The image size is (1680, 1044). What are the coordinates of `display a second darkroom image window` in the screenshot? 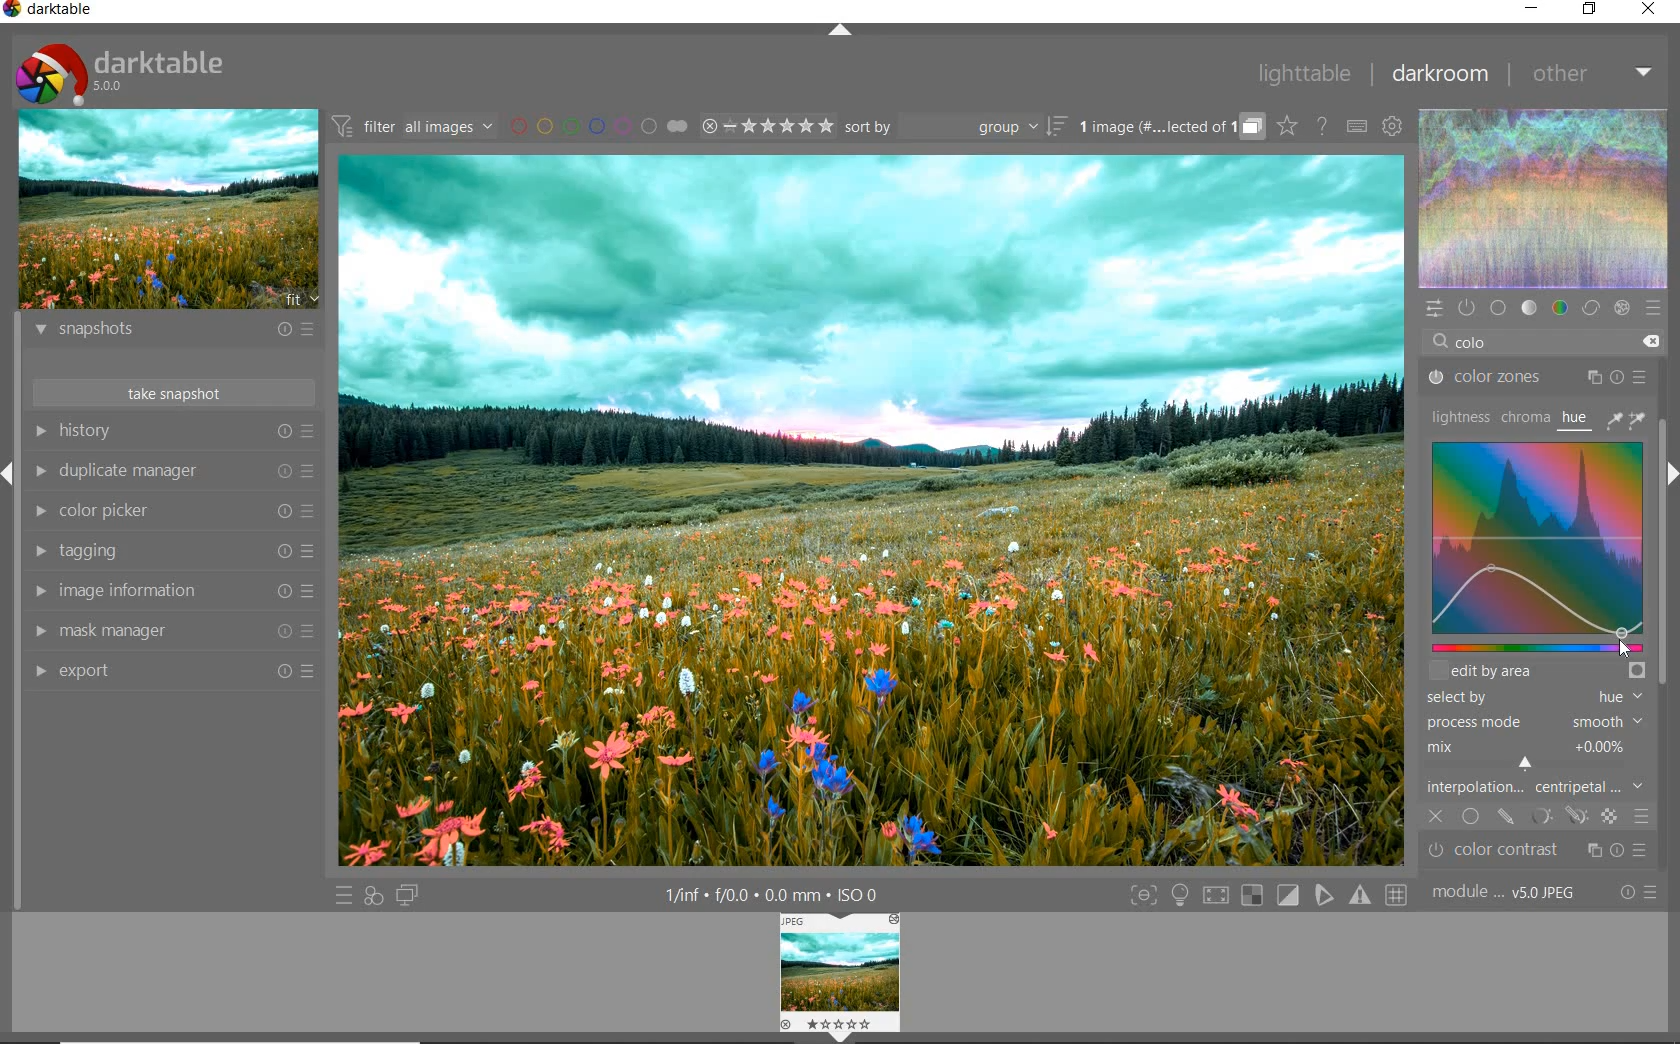 It's located at (407, 894).